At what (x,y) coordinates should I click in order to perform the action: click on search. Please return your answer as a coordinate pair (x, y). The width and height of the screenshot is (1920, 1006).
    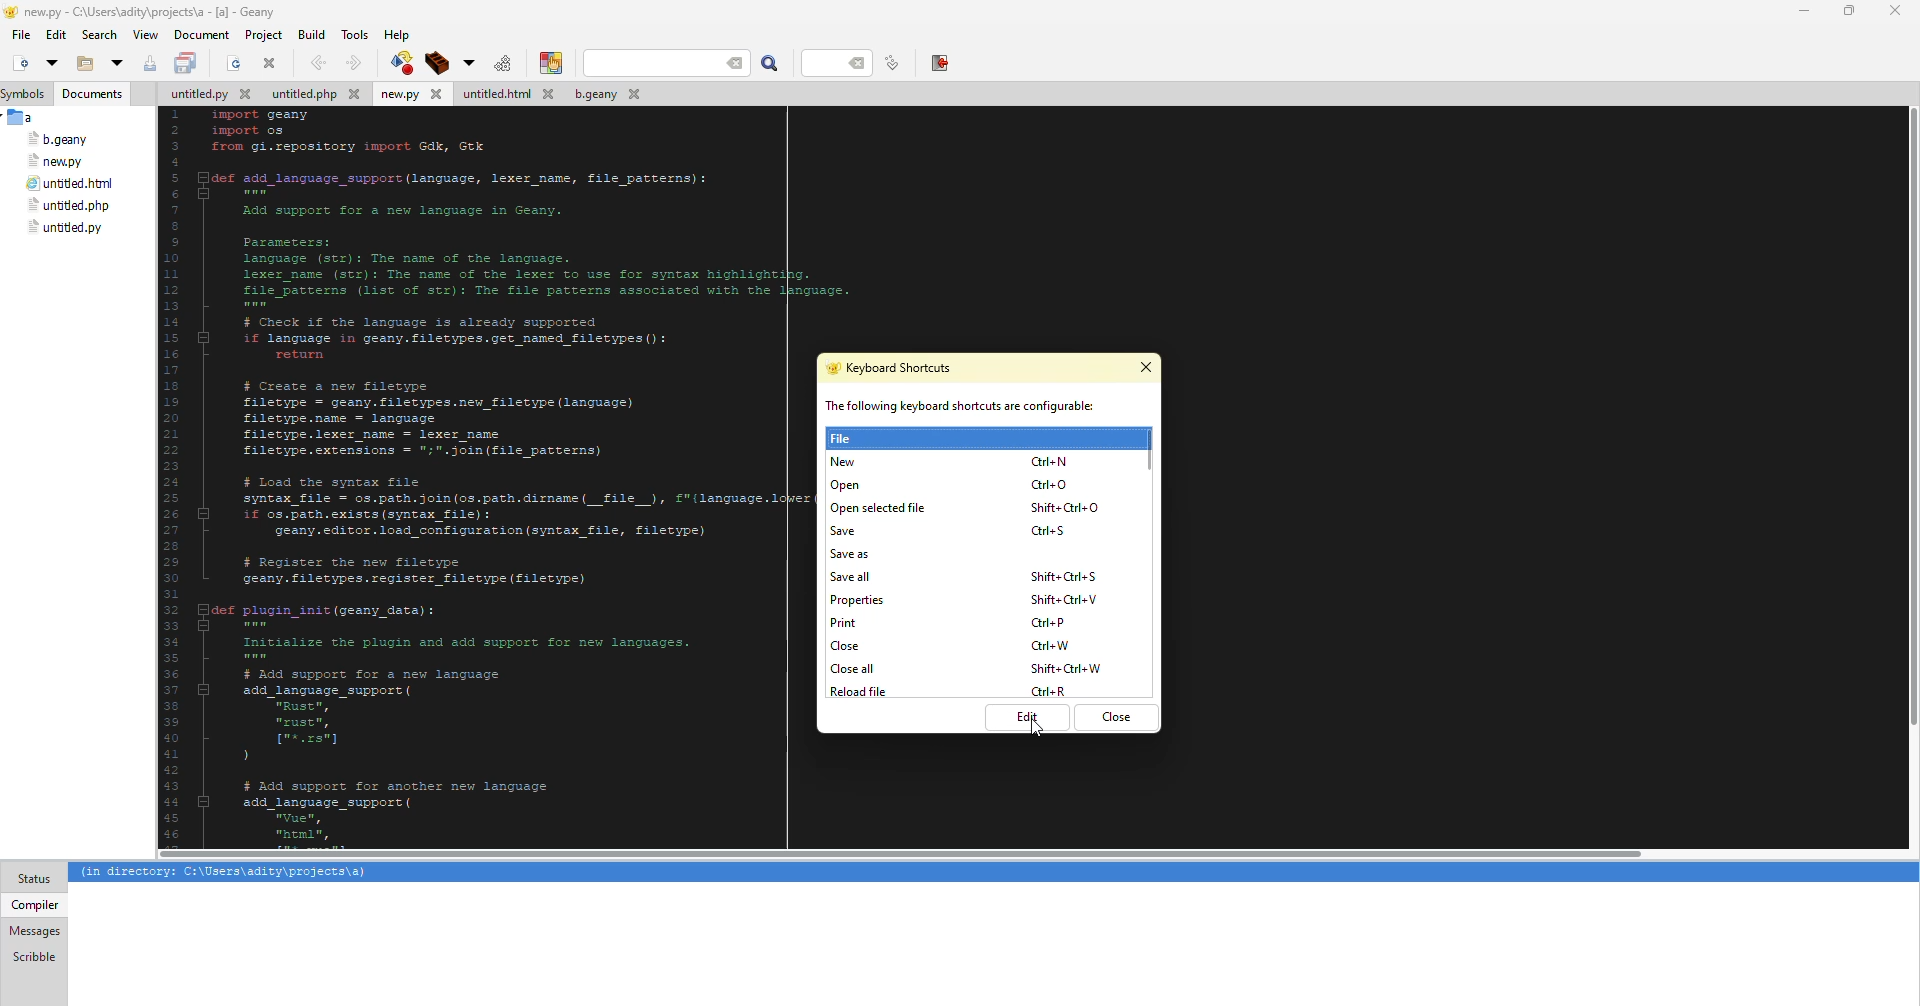
    Looking at the image, I should click on (667, 63).